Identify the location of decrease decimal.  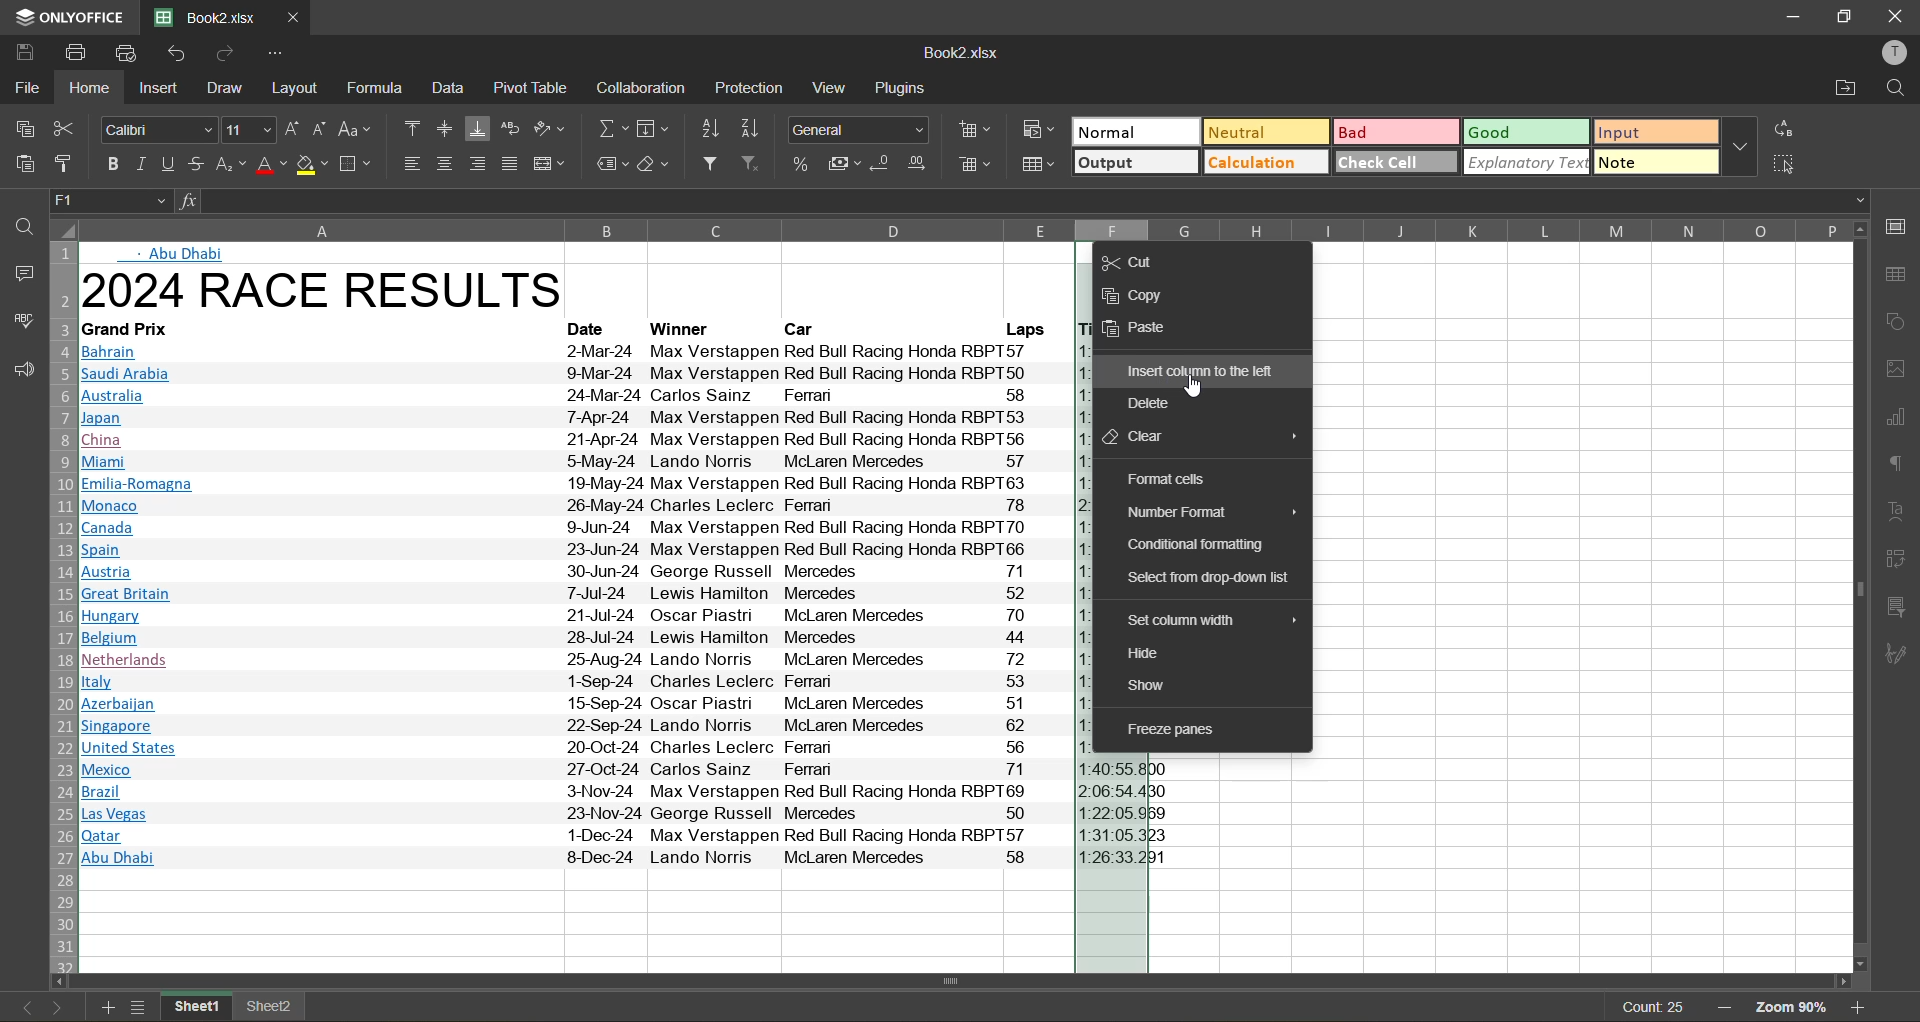
(886, 161).